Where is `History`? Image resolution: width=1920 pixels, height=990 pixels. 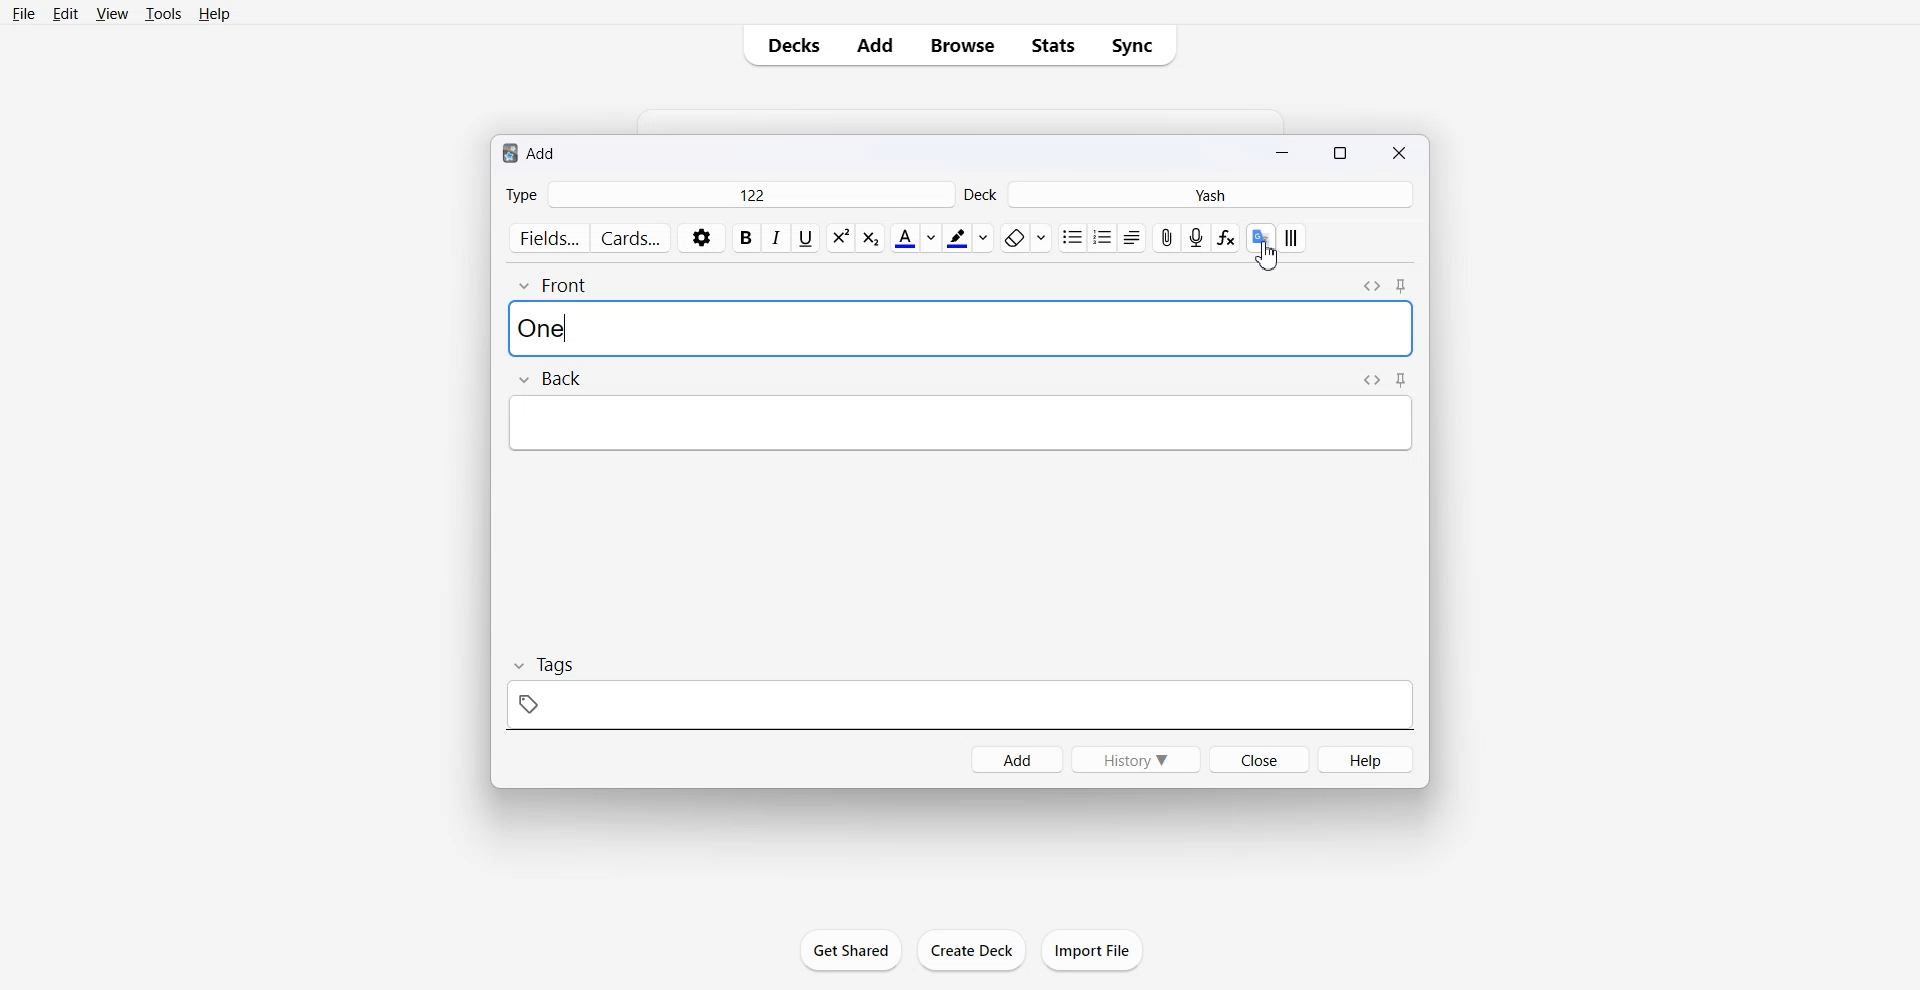
History is located at coordinates (1136, 759).